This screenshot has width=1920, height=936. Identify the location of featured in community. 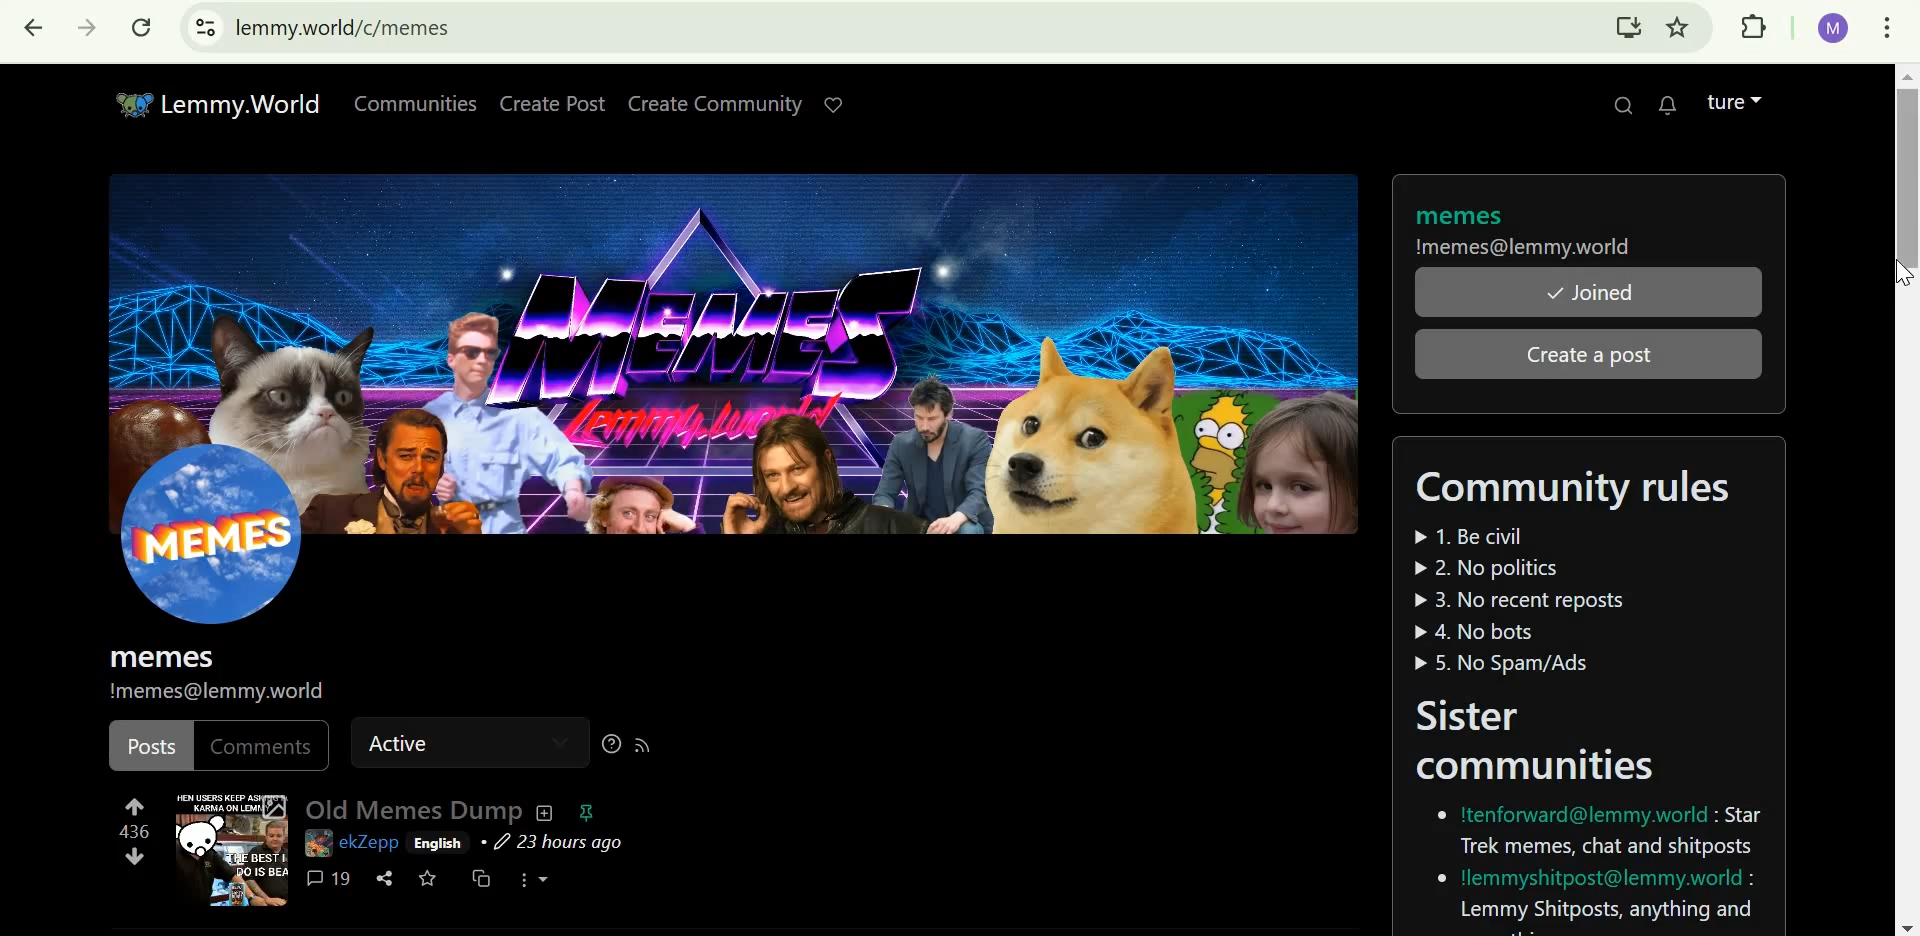
(586, 812).